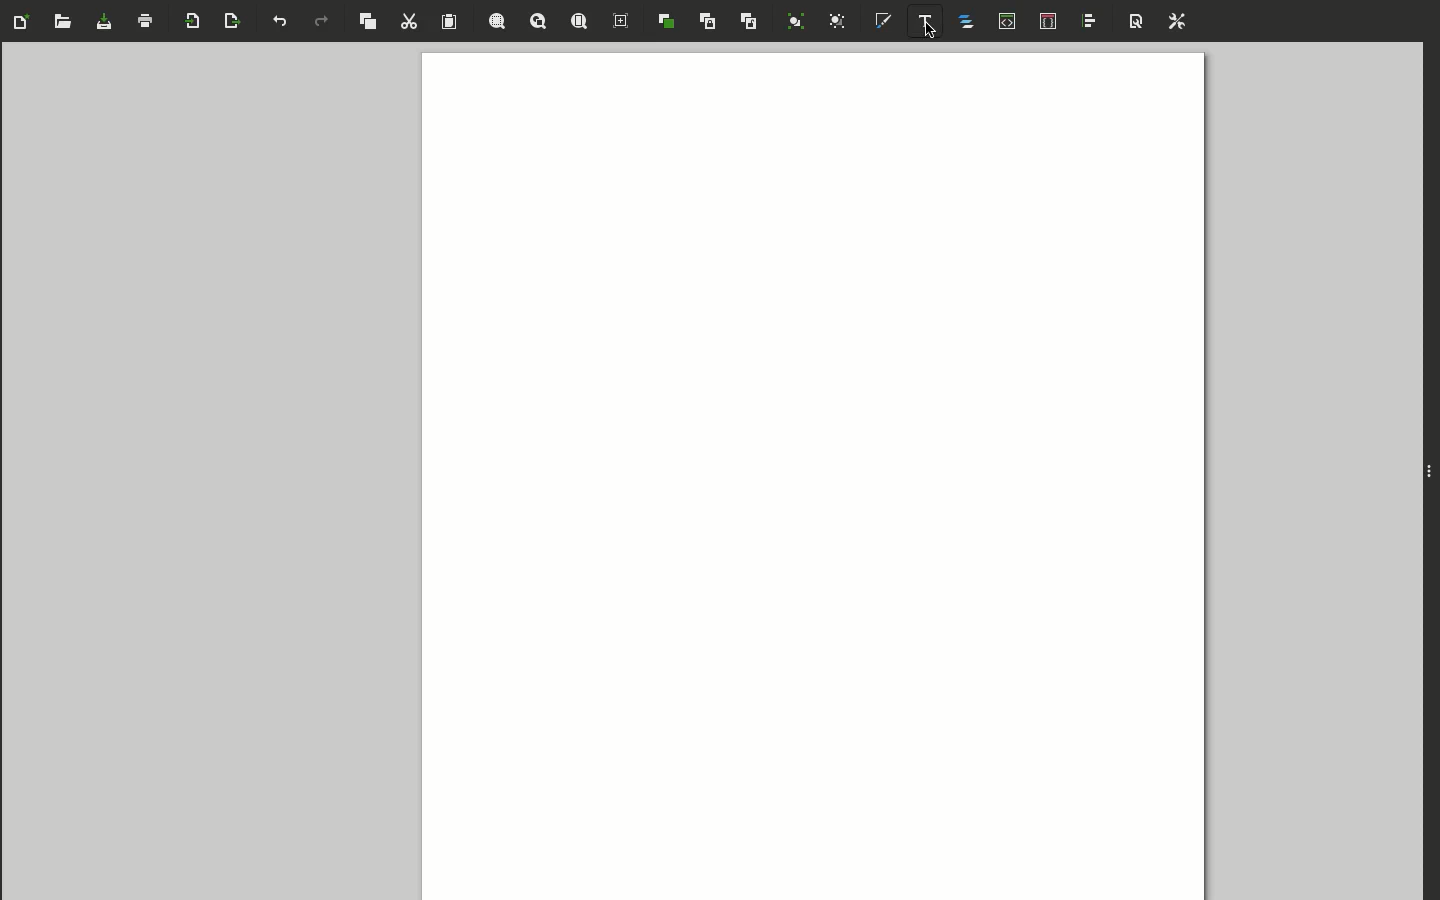 Image resolution: width=1440 pixels, height=900 pixels. What do you see at coordinates (815, 476) in the screenshot?
I see `Canvas` at bounding box center [815, 476].